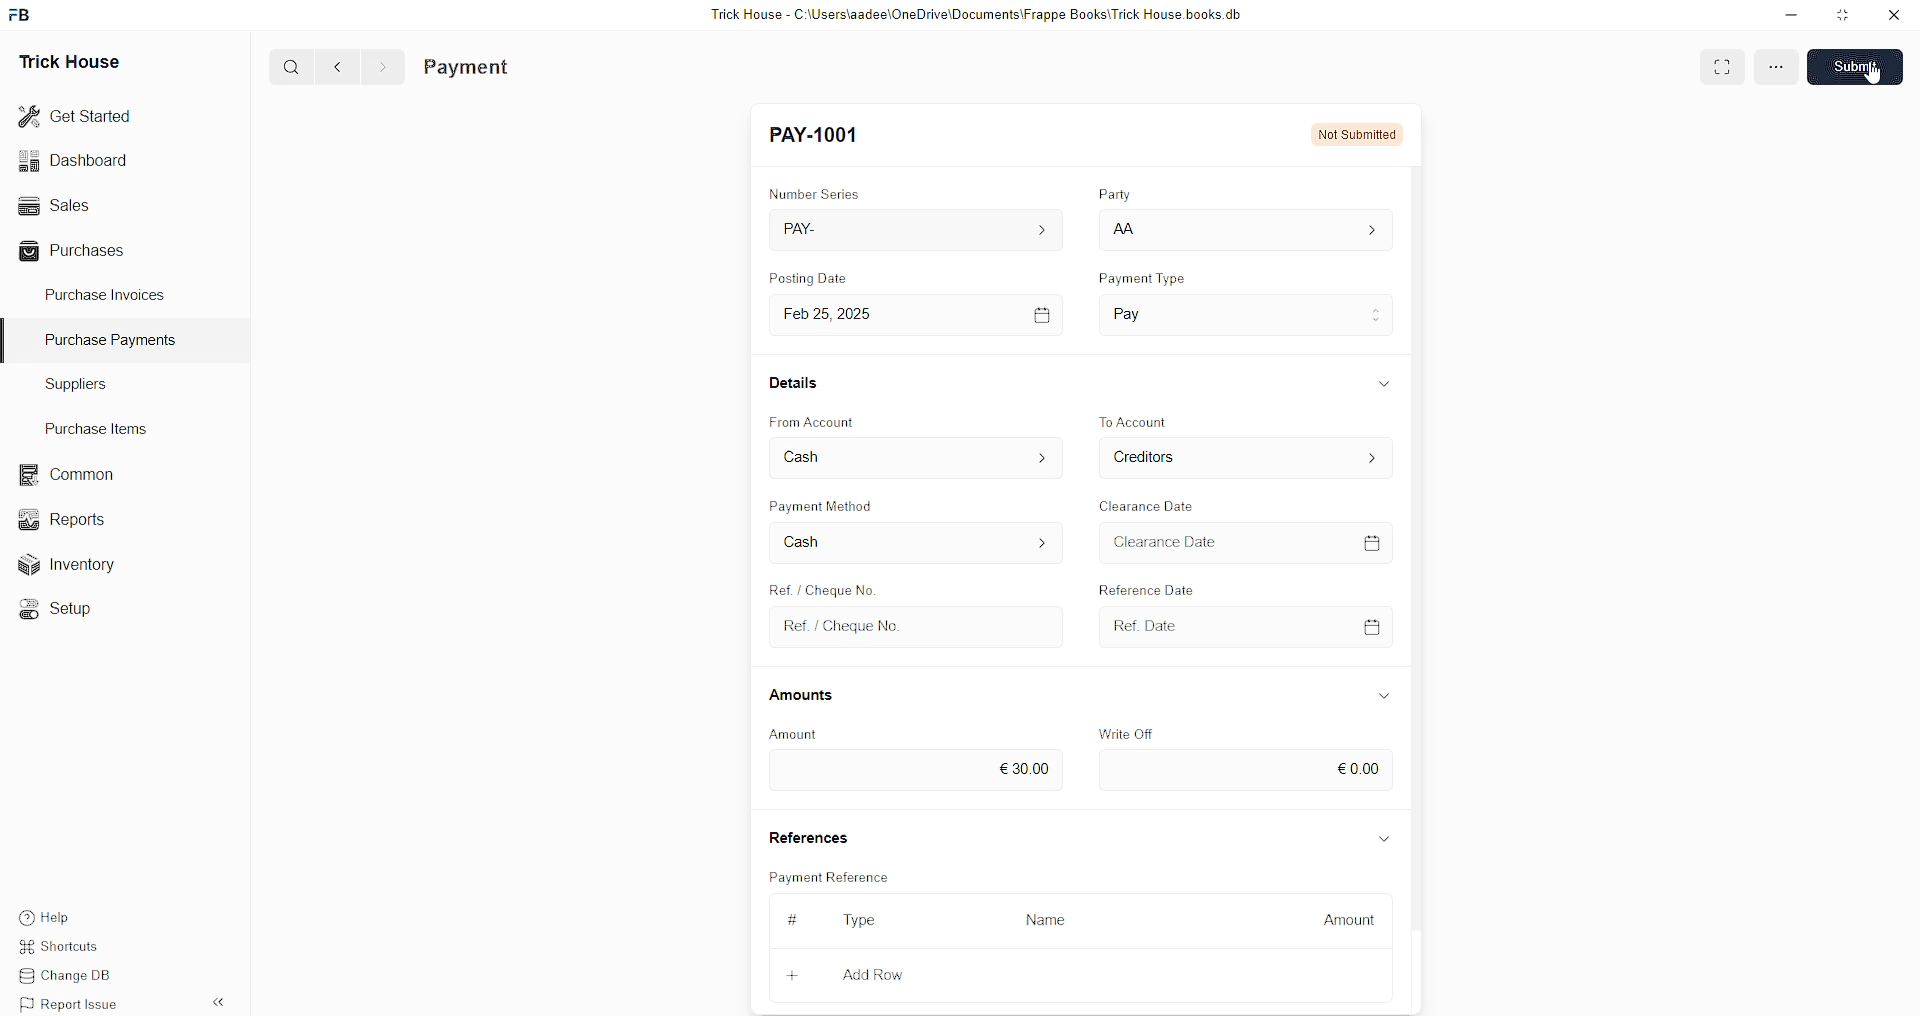 The height and width of the screenshot is (1016, 1920). Describe the element at coordinates (815, 282) in the screenshot. I see `Posting Date` at that location.